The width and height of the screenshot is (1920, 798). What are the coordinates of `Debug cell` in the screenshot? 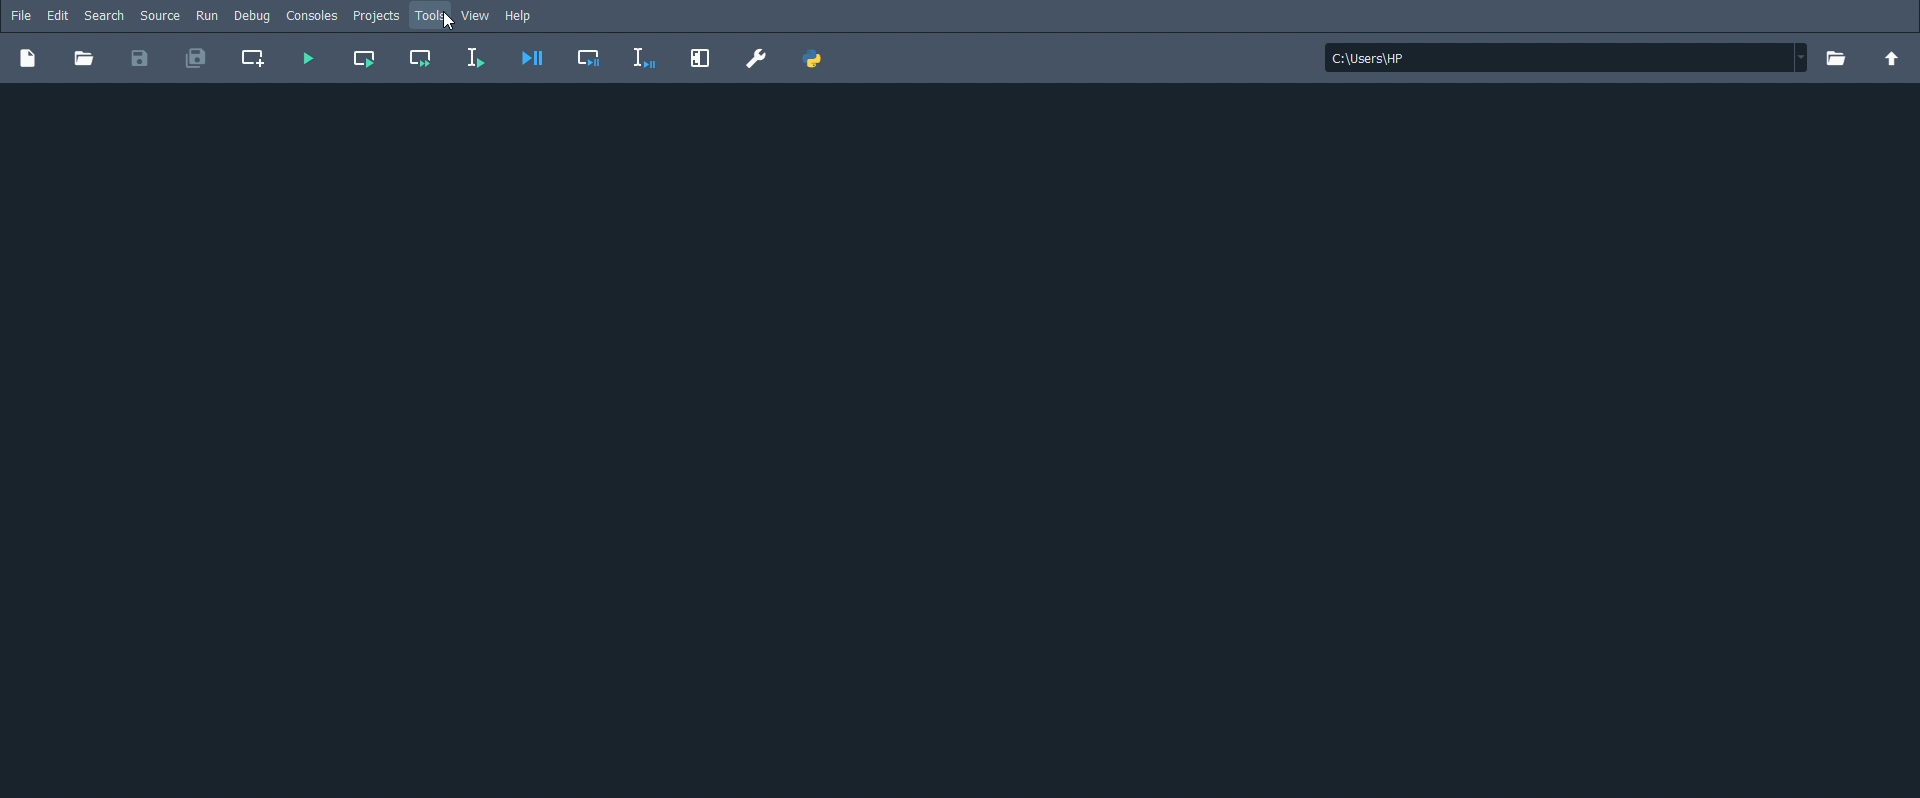 It's located at (591, 59).